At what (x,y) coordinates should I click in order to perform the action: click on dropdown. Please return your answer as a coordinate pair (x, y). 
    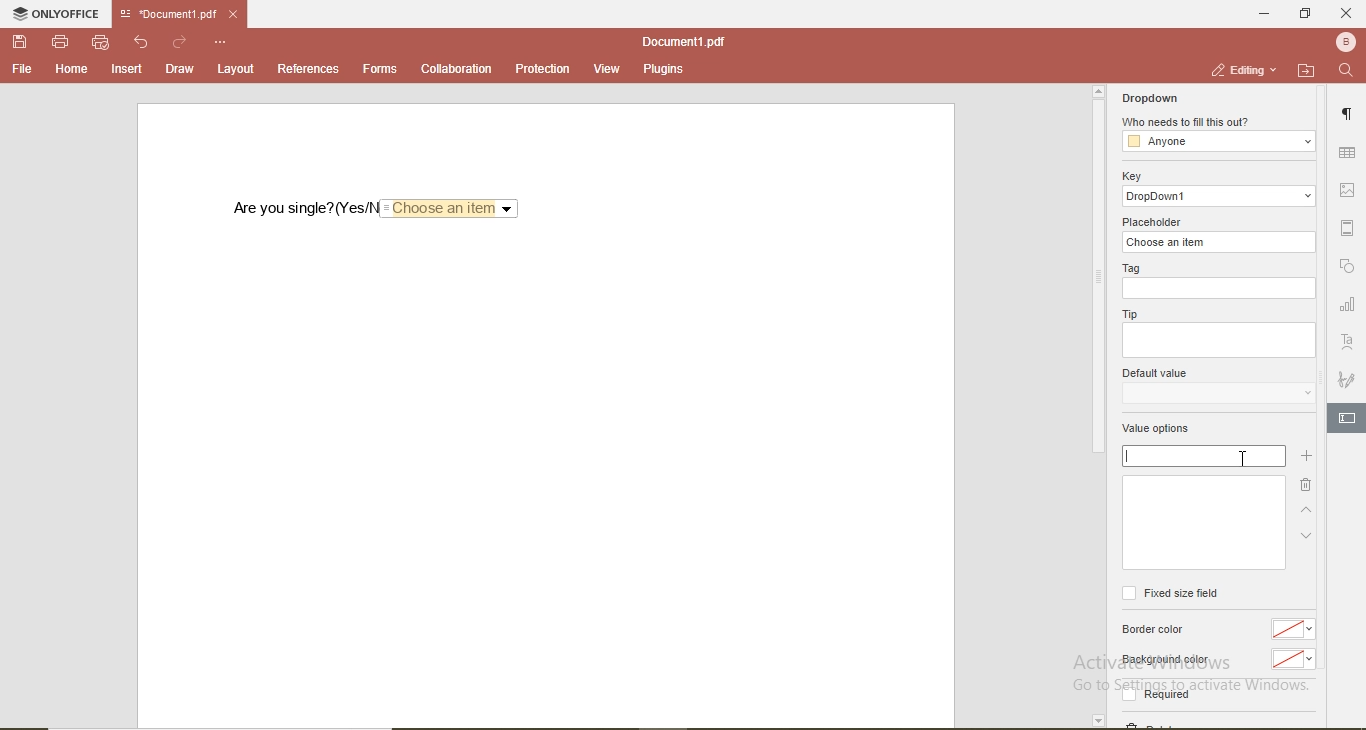
    Looking at the image, I should click on (1217, 393).